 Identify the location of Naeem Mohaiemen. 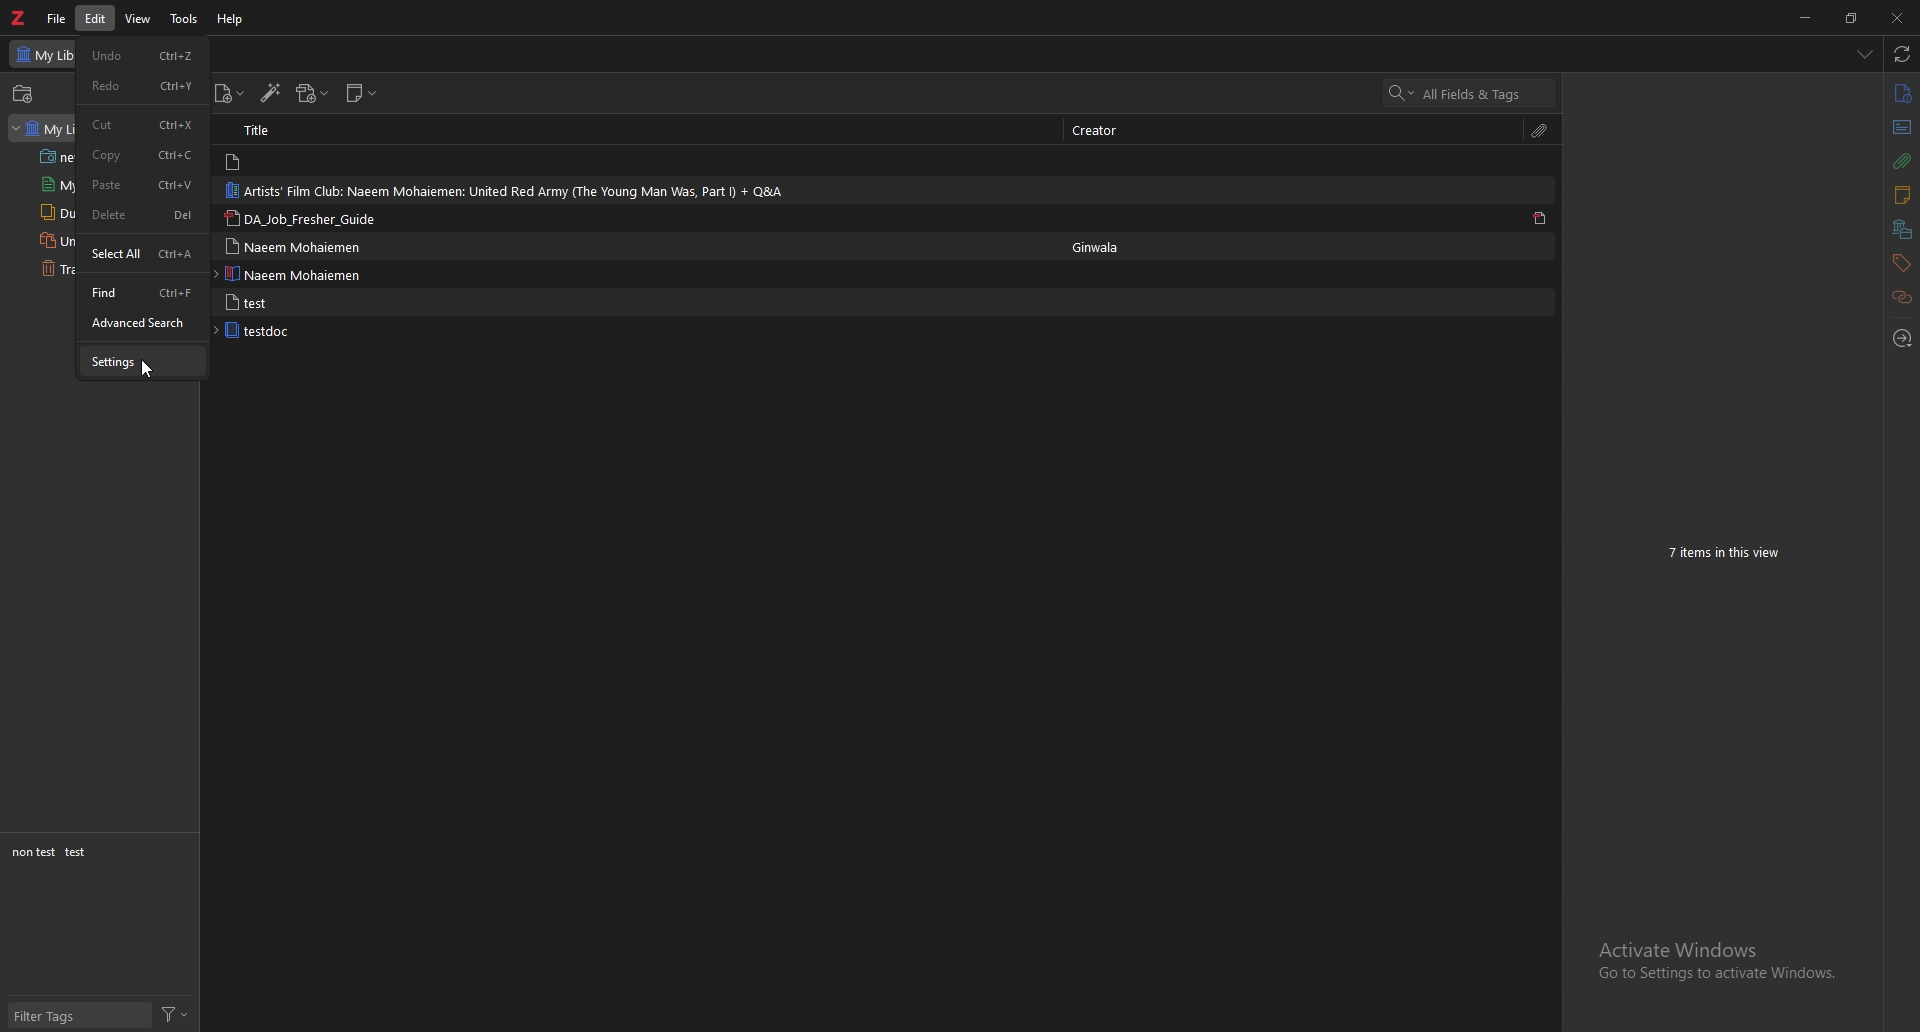
(303, 274).